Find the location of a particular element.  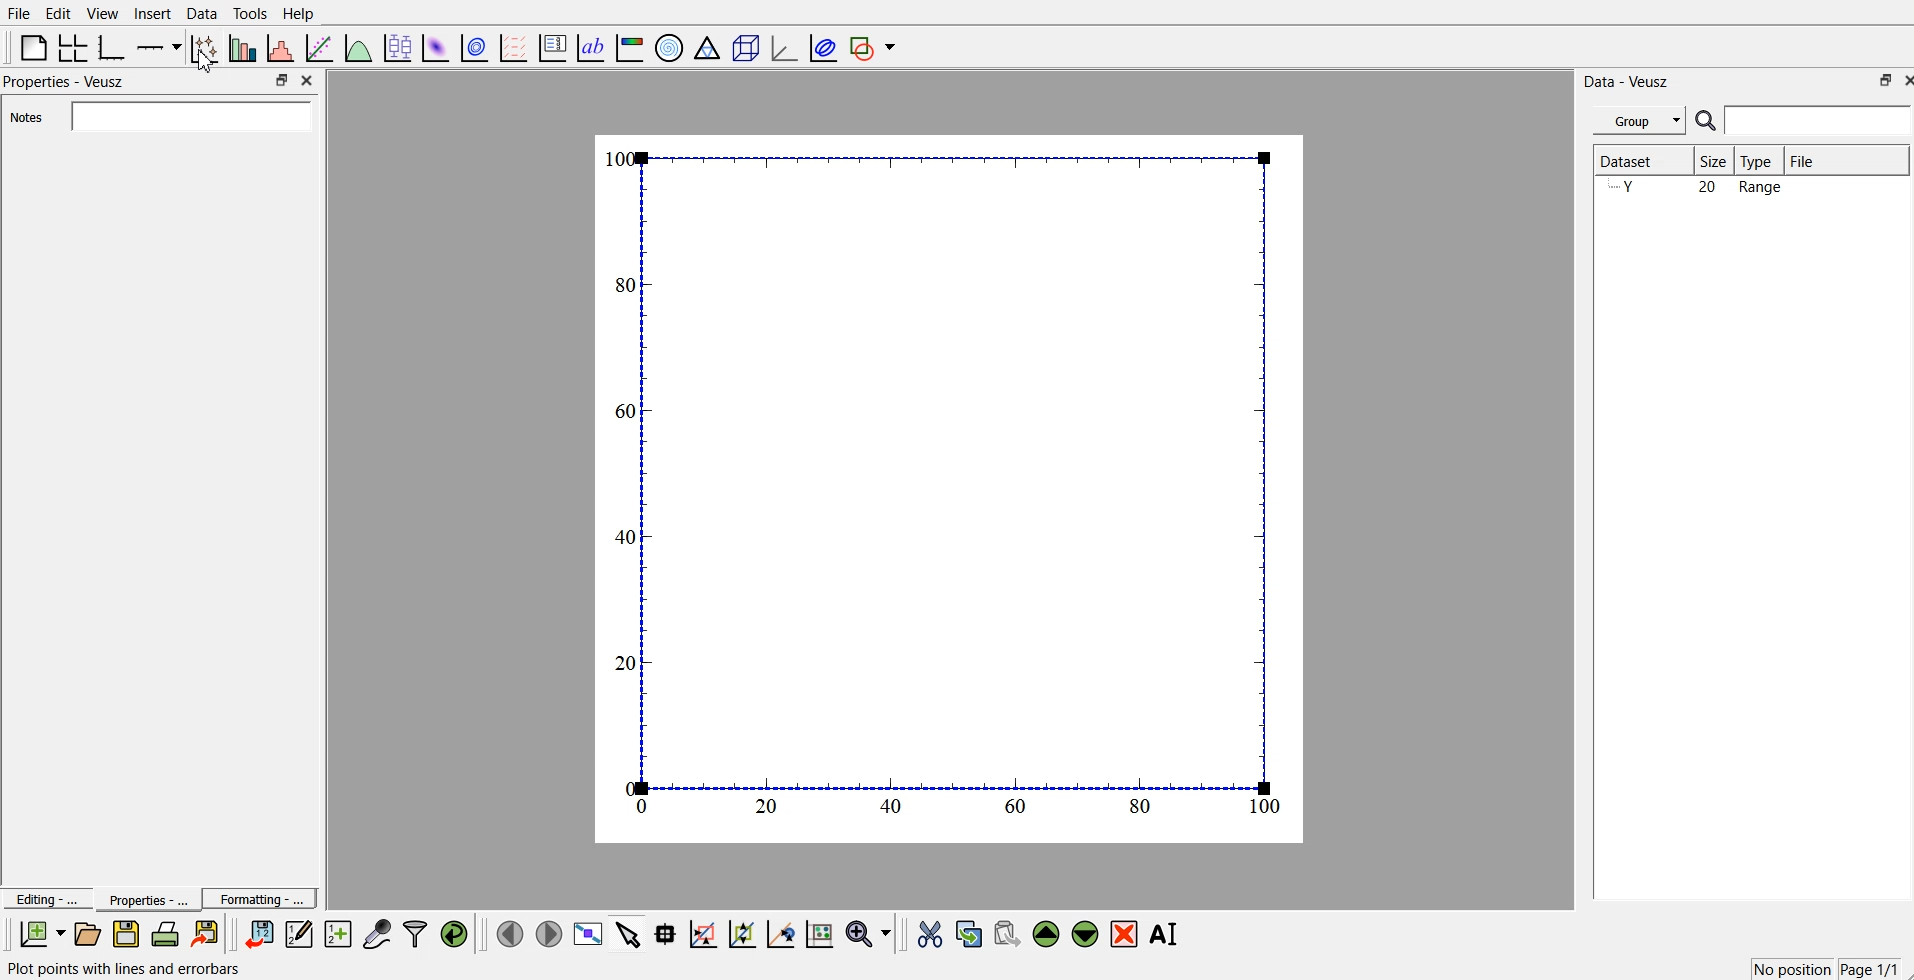

Move to previous page is located at coordinates (507, 932).